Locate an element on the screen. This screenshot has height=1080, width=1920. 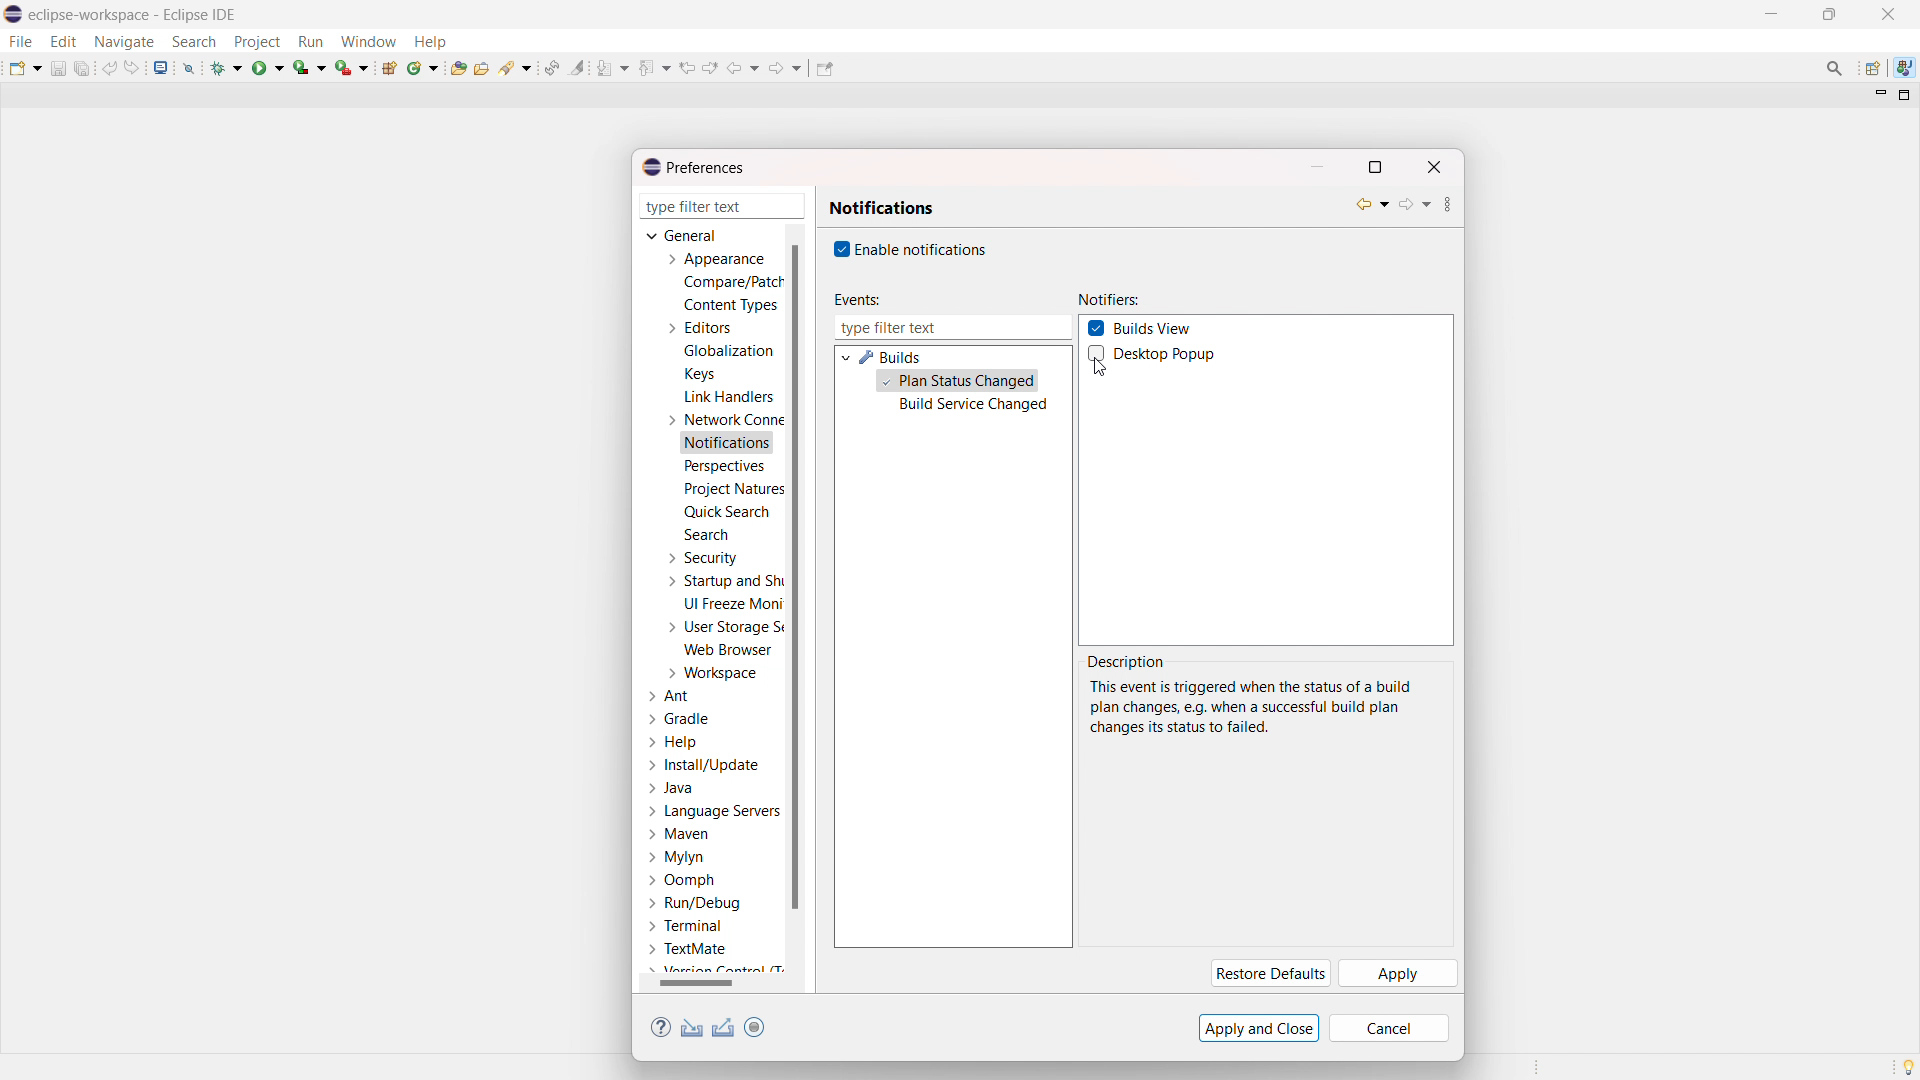
open type is located at coordinates (458, 66).